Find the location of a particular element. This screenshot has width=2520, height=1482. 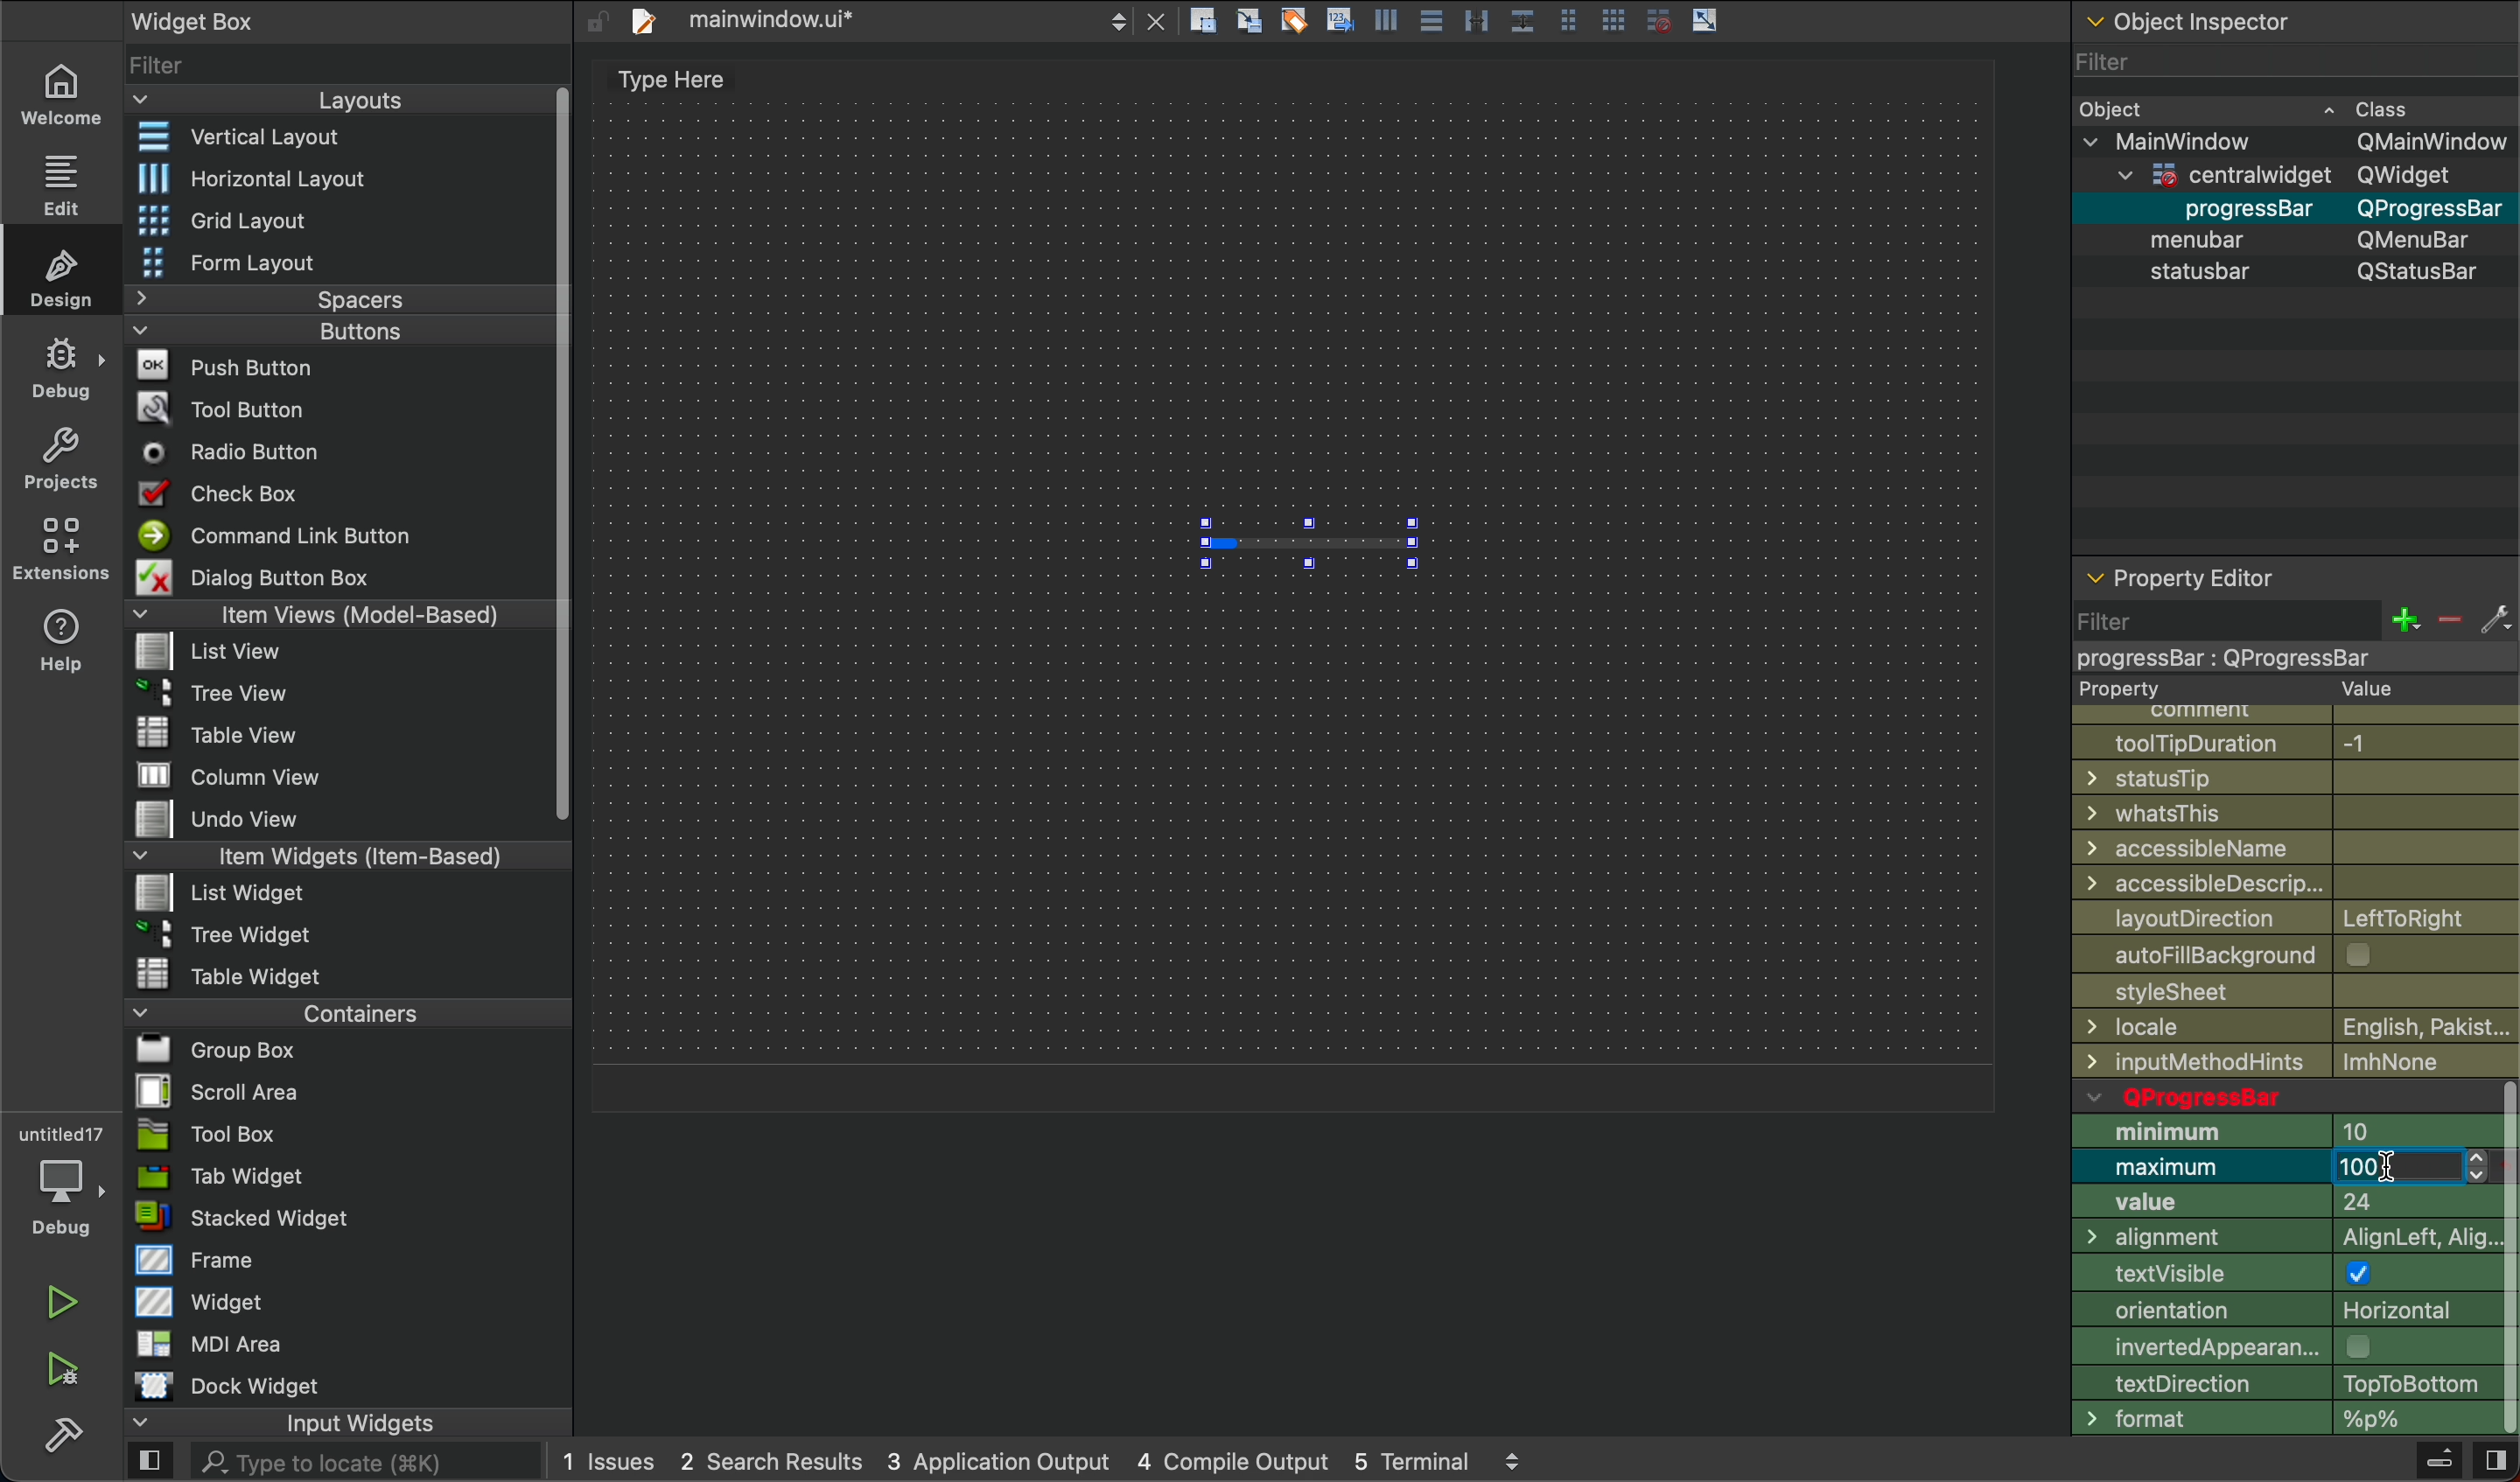

Name access is located at coordinates (2295, 848).